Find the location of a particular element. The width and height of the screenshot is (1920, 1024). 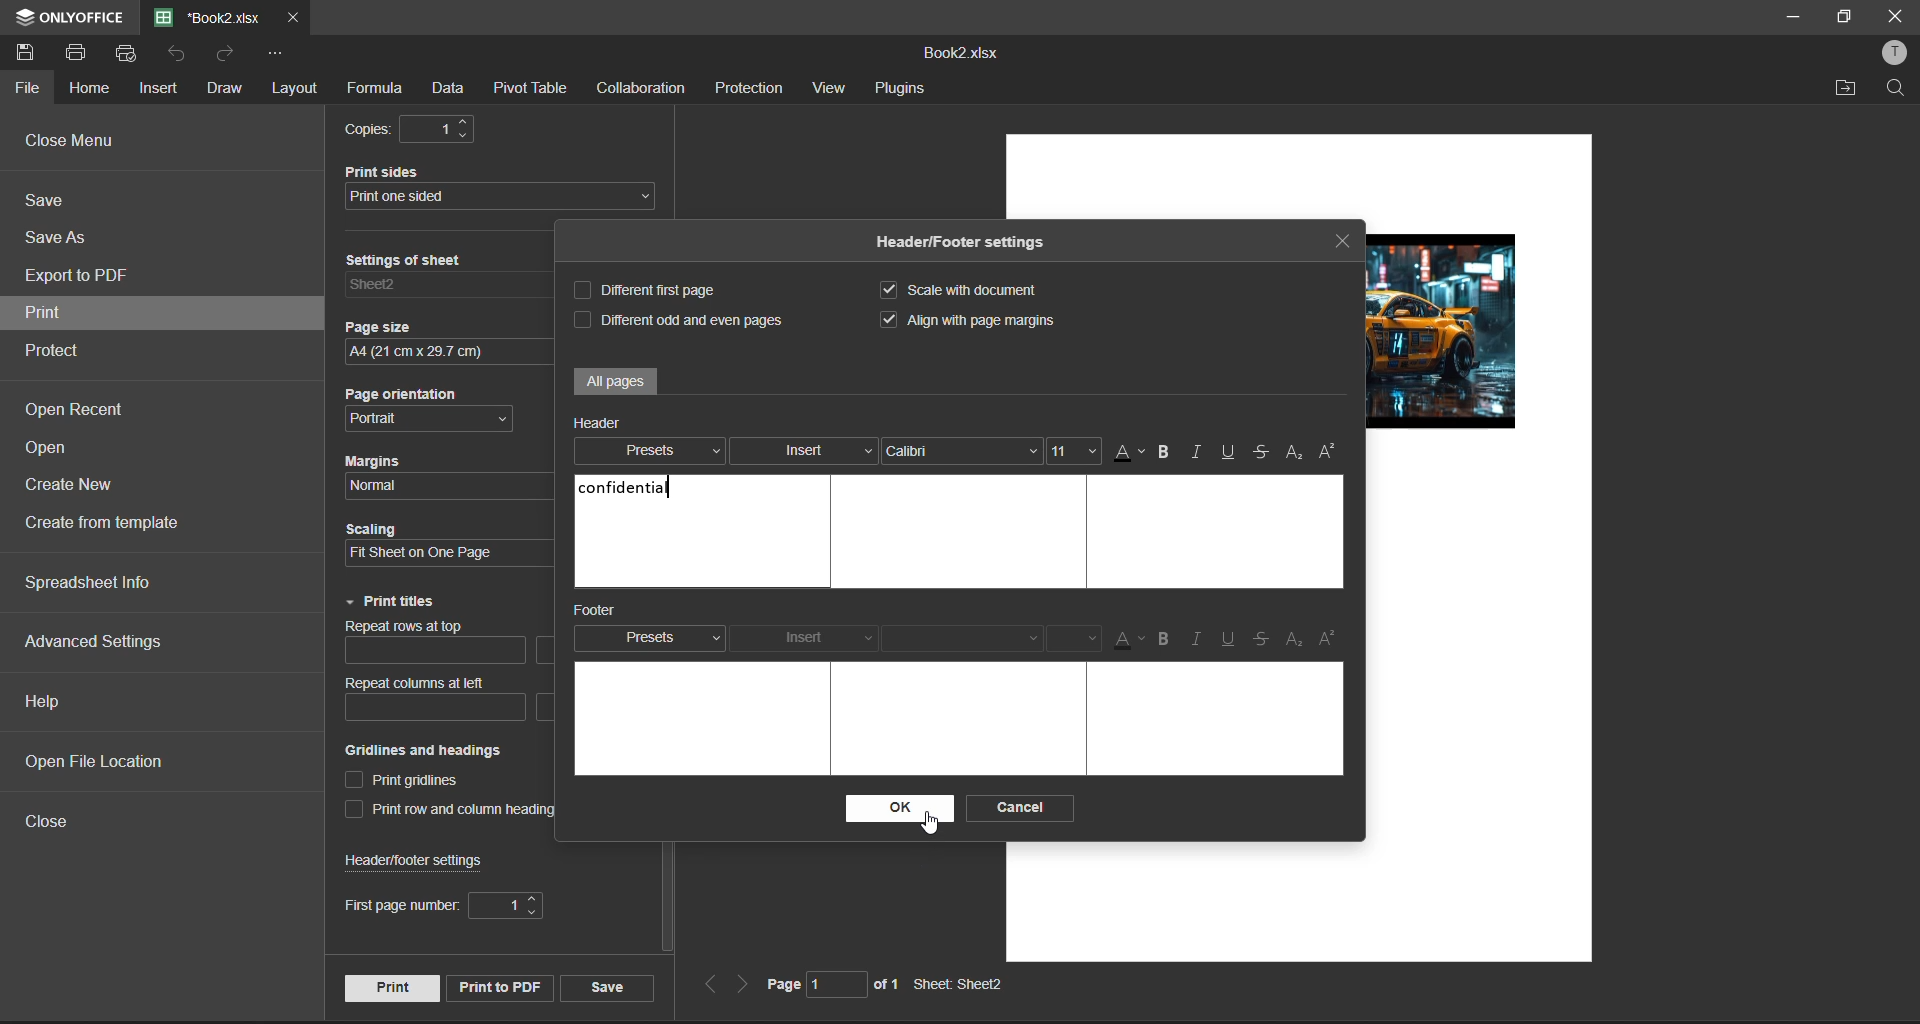

open file location is located at coordinates (96, 761).